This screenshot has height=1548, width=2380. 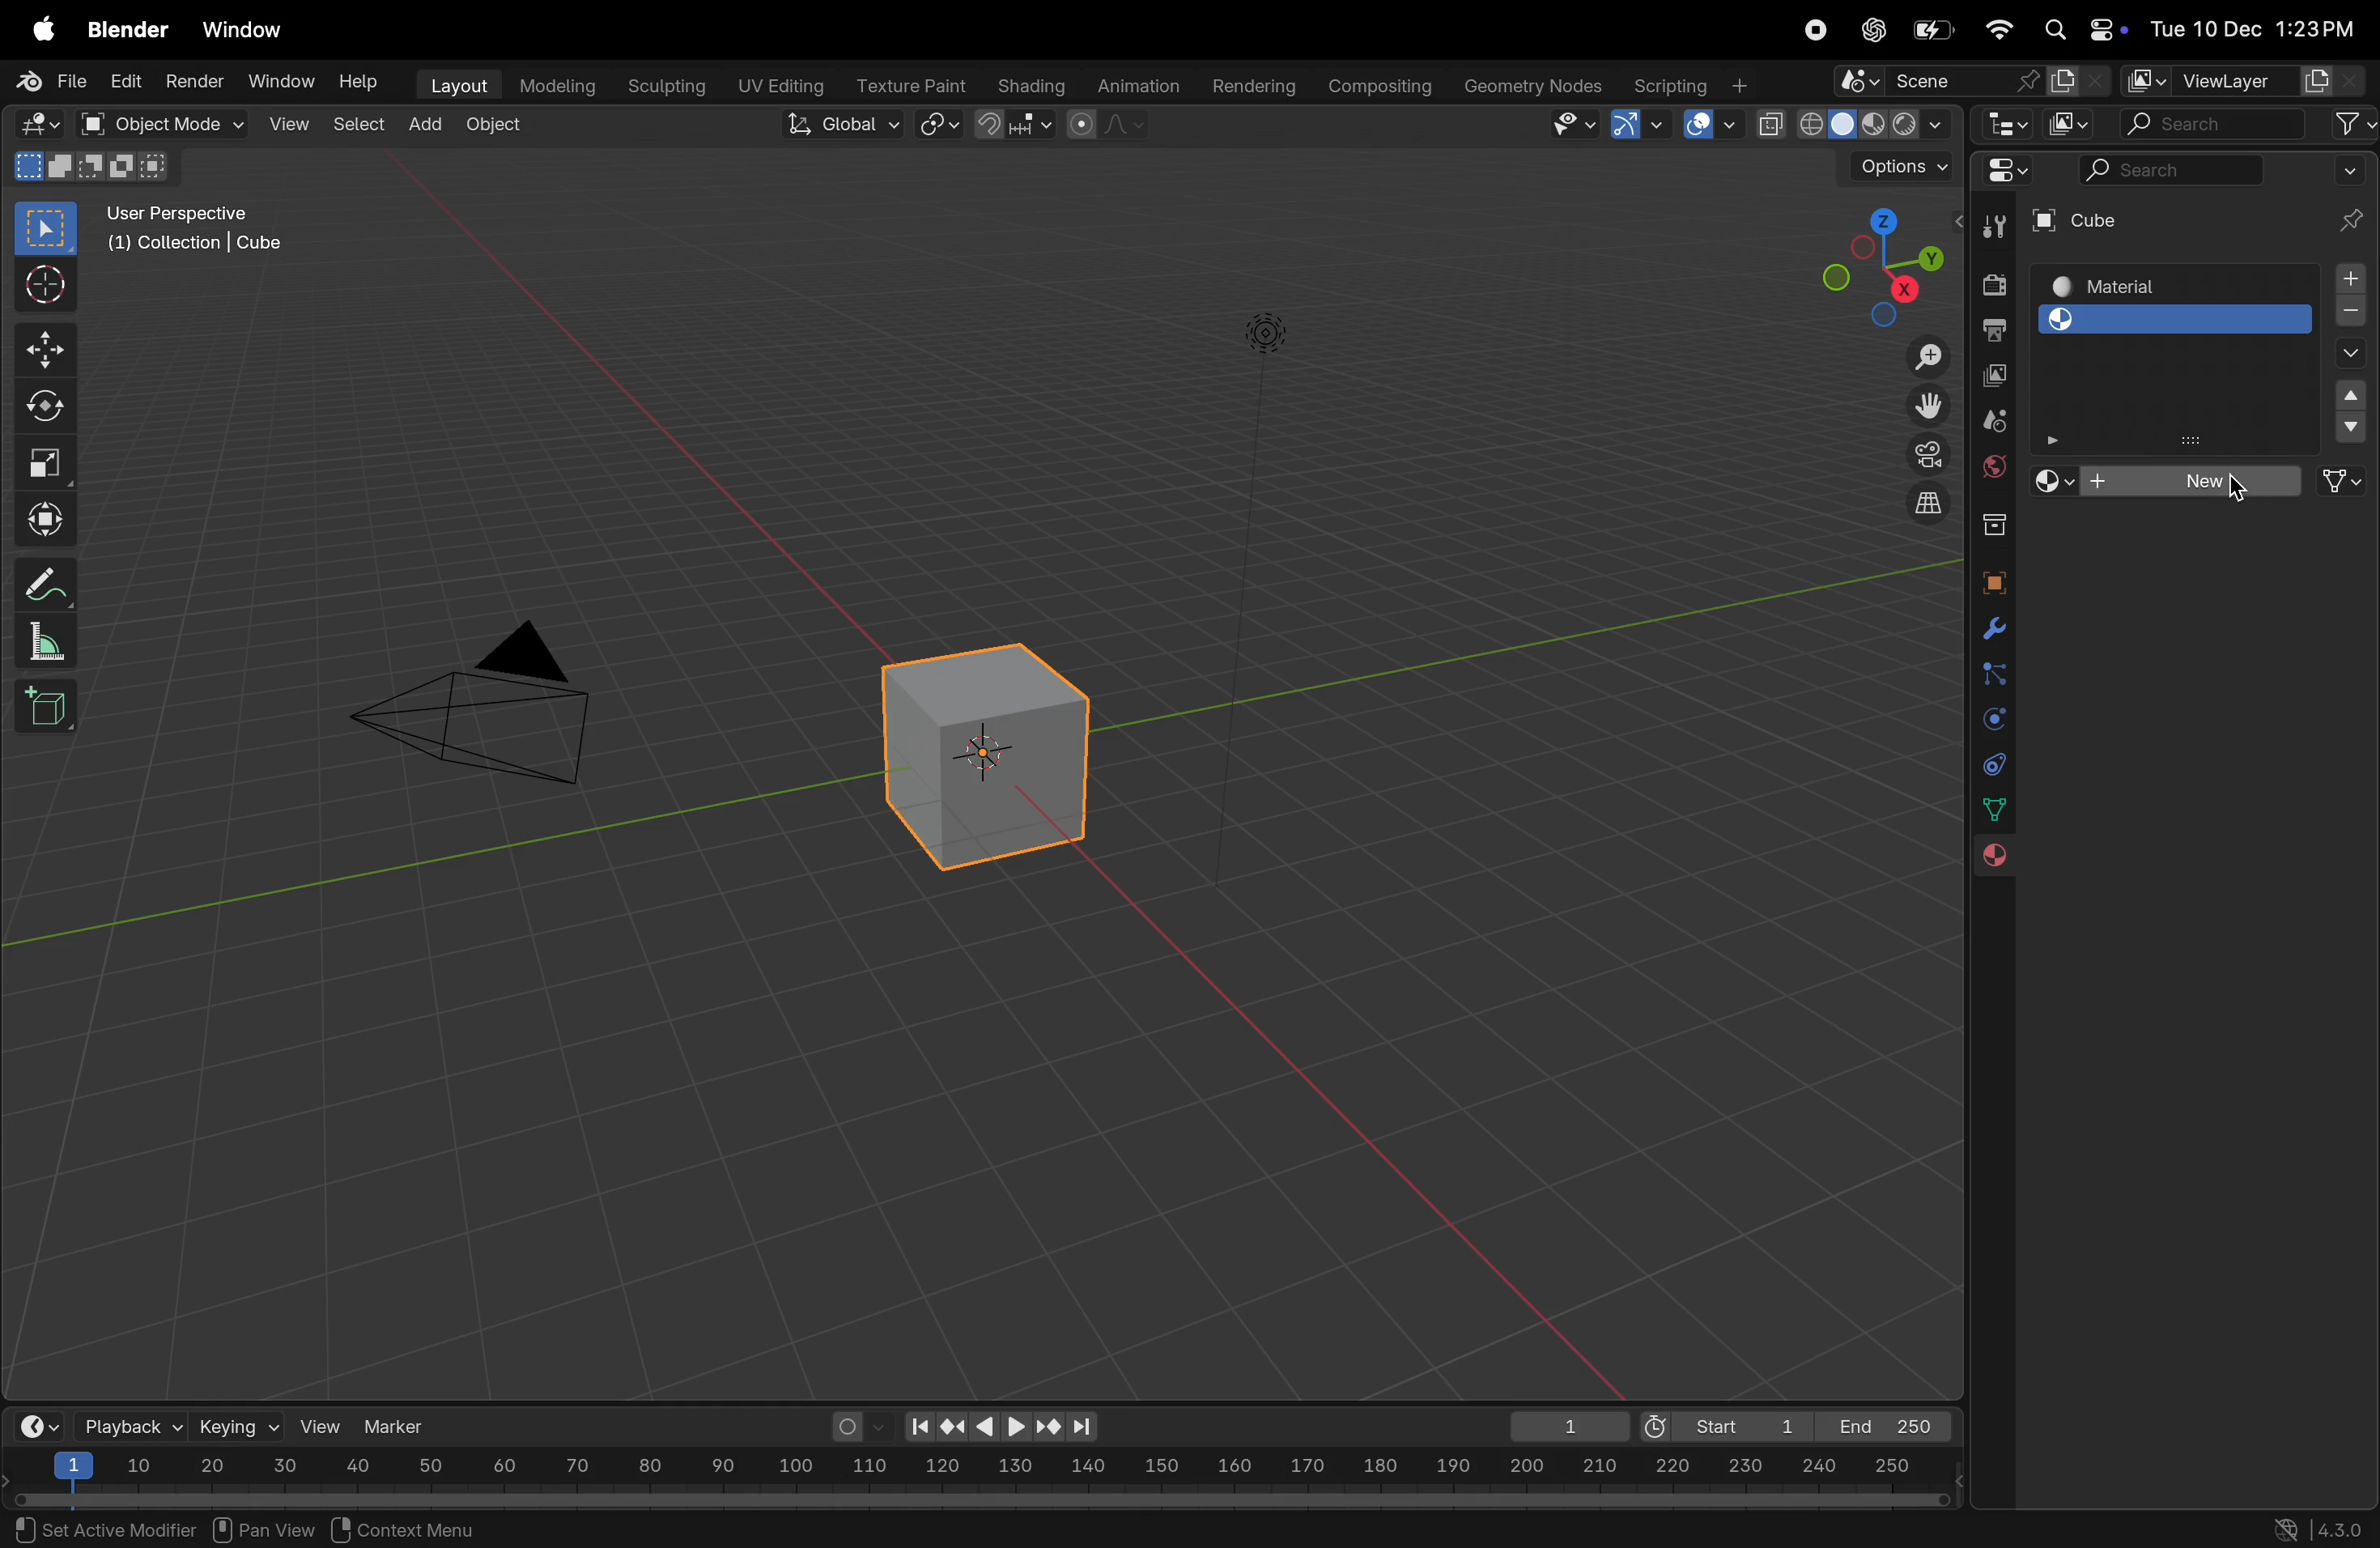 What do you see at coordinates (42, 287) in the screenshot?
I see `cursor` at bounding box center [42, 287].